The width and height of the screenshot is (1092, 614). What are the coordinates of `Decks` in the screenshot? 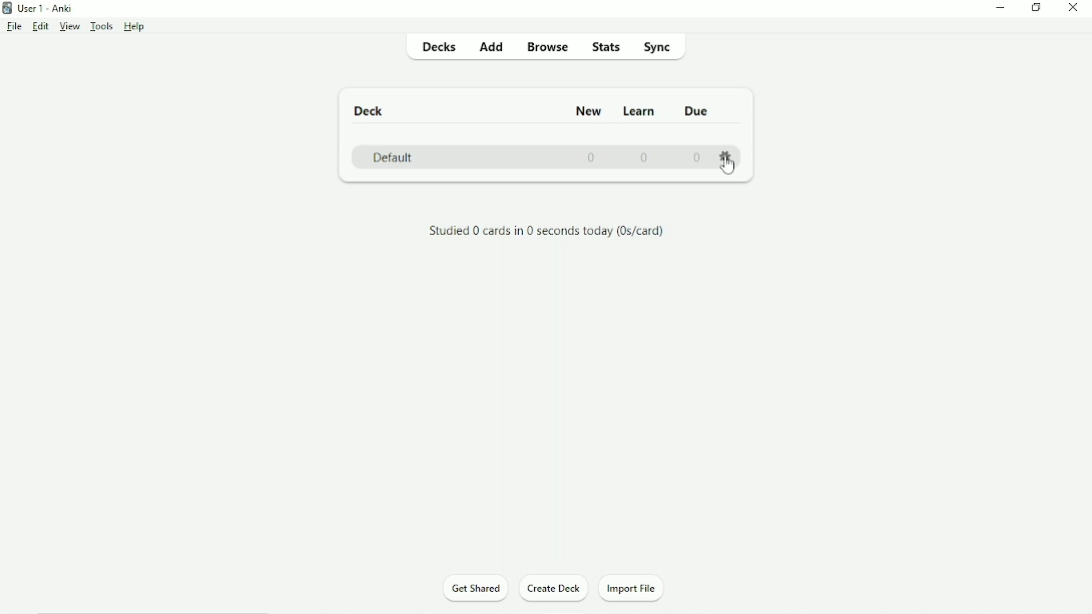 It's located at (437, 46).